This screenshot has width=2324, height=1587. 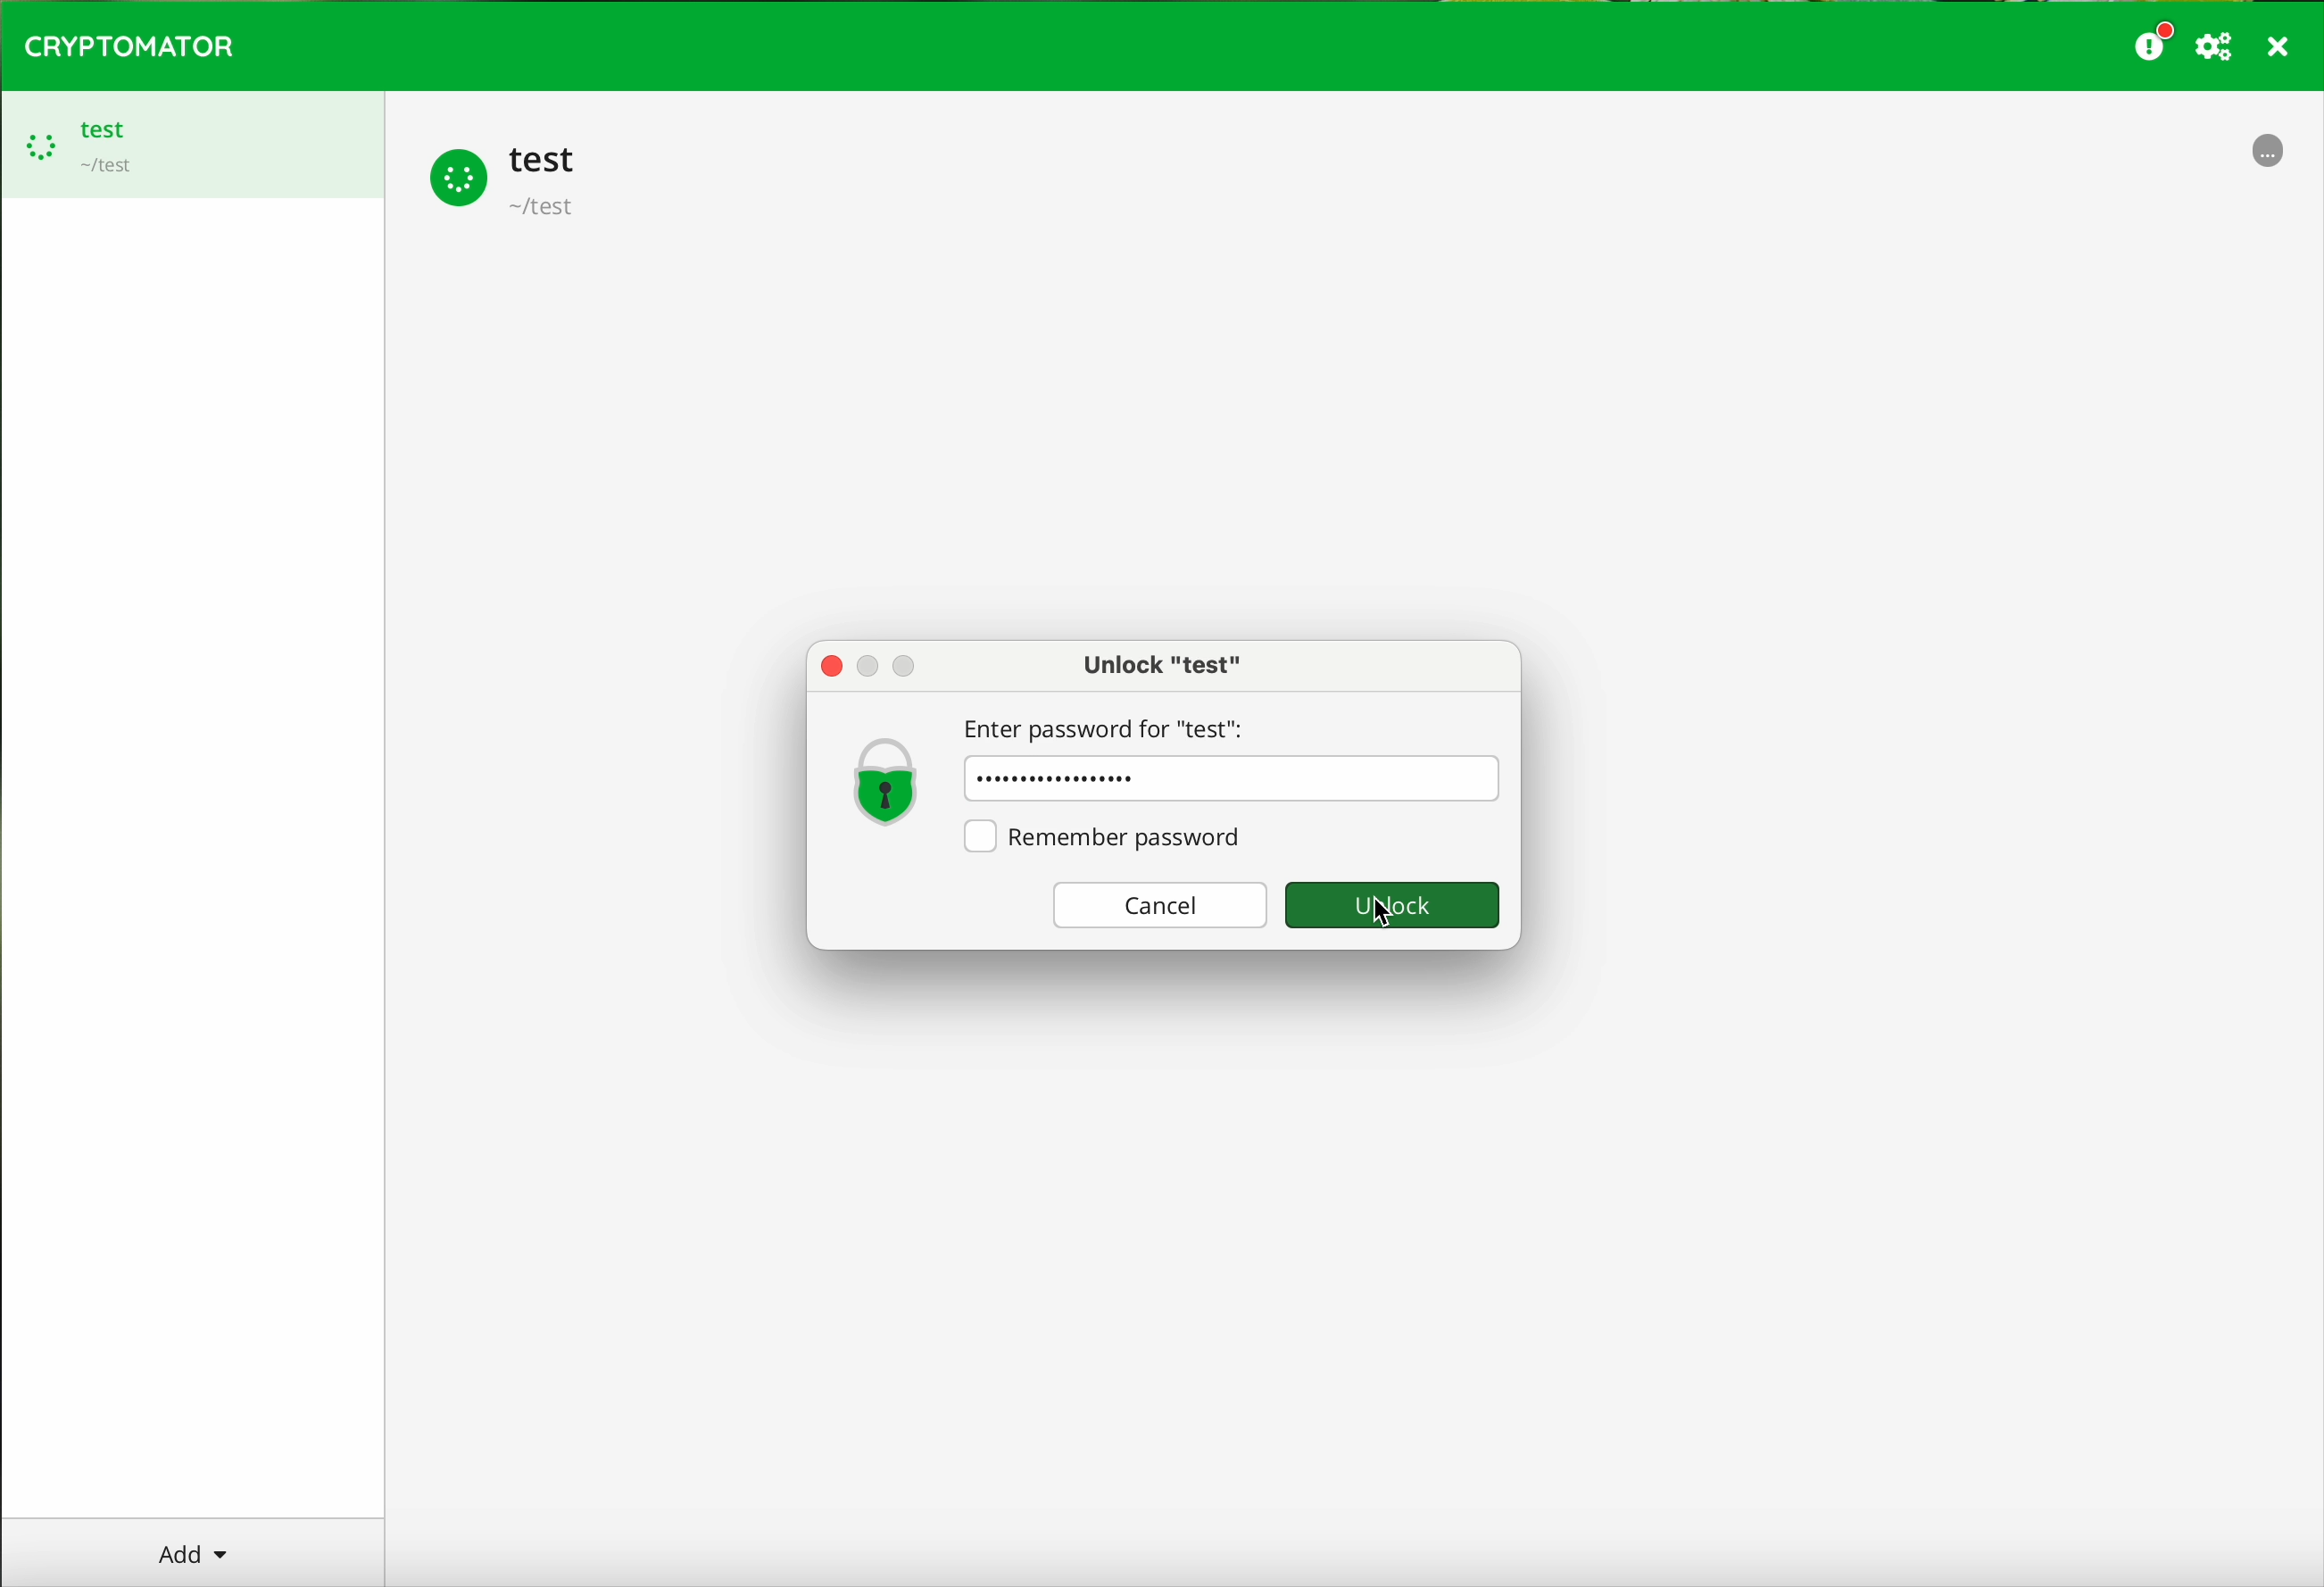 I want to click on unlocking vault, so click(x=2270, y=158).